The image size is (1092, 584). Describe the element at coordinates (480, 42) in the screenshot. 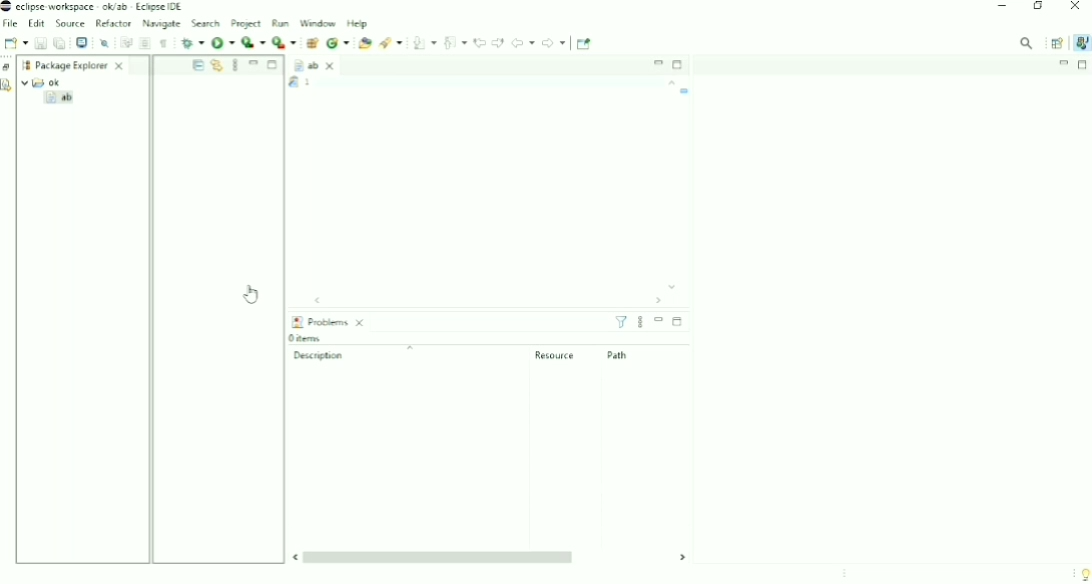

I see `Previous Edit Location` at that location.